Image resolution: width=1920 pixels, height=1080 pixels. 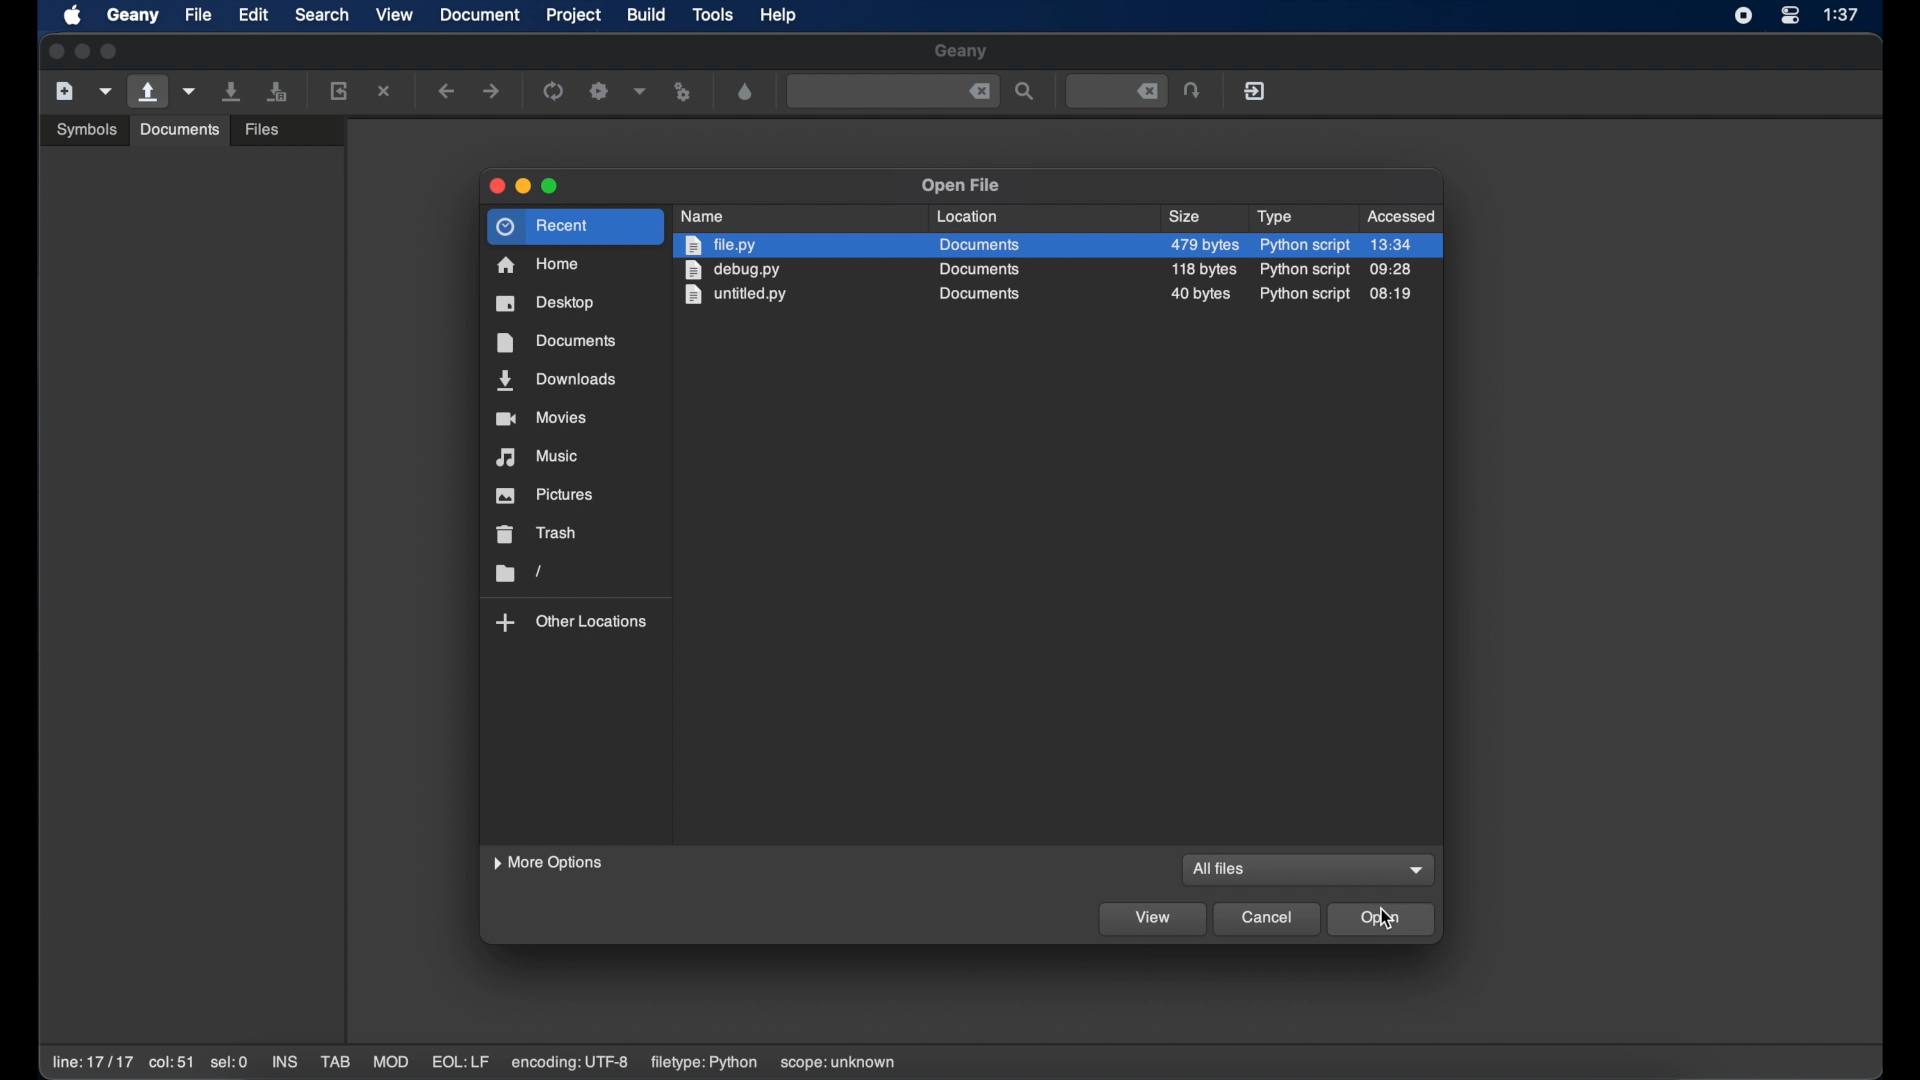 What do you see at coordinates (960, 186) in the screenshot?
I see `open file` at bounding box center [960, 186].